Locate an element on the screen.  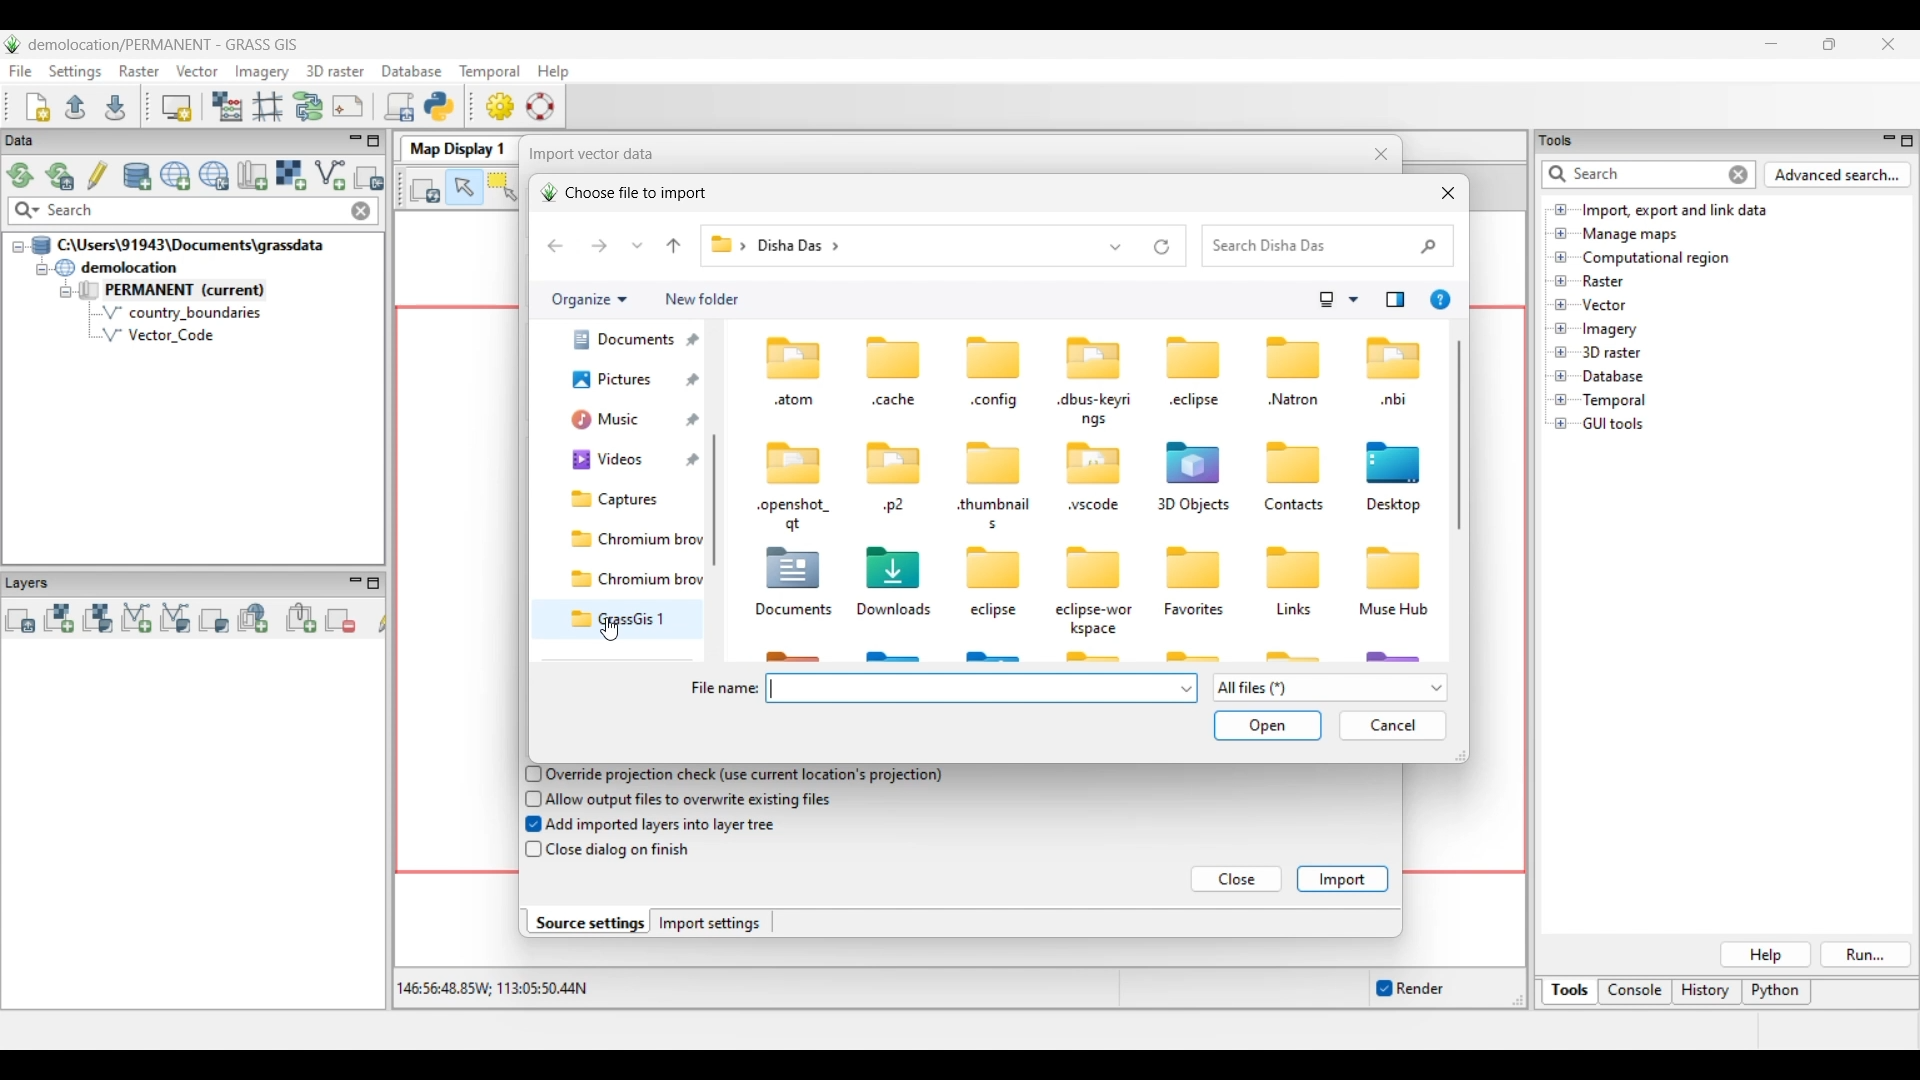
Click to open files under Import, export and link data is located at coordinates (1561, 209).